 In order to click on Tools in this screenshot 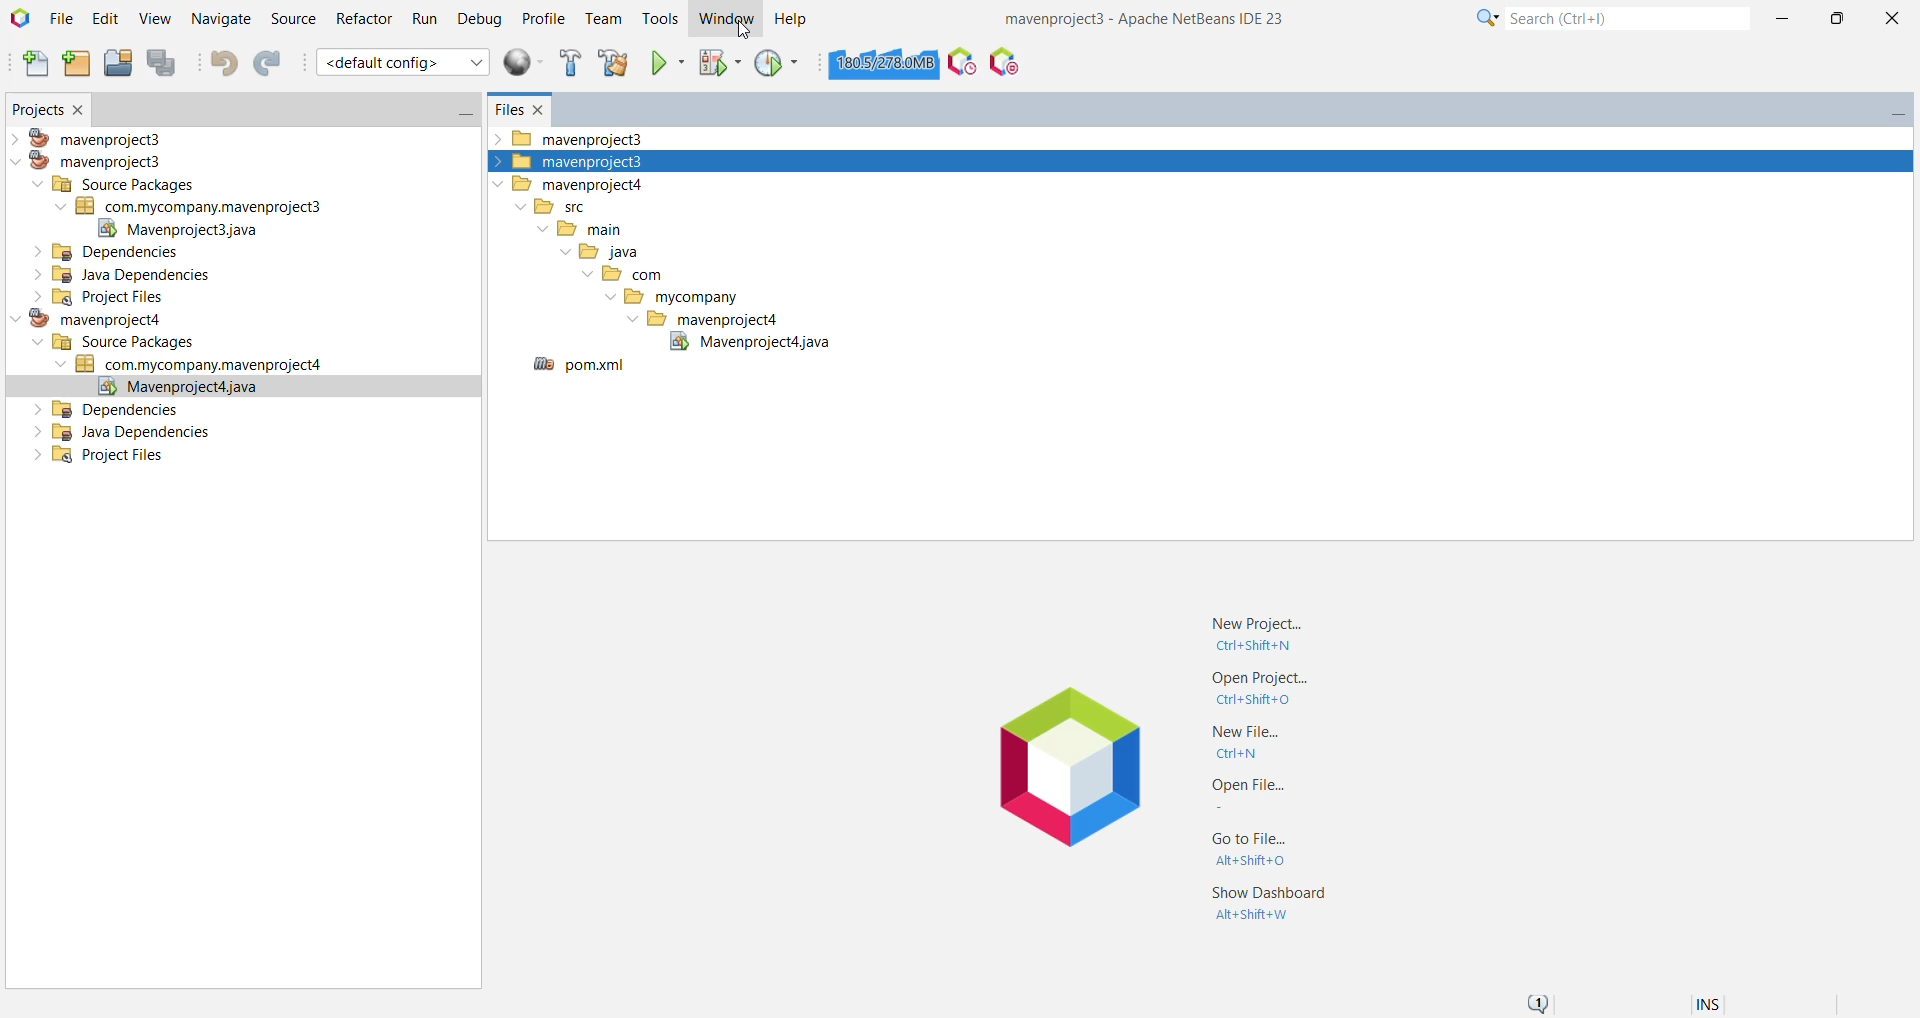, I will do `click(659, 16)`.